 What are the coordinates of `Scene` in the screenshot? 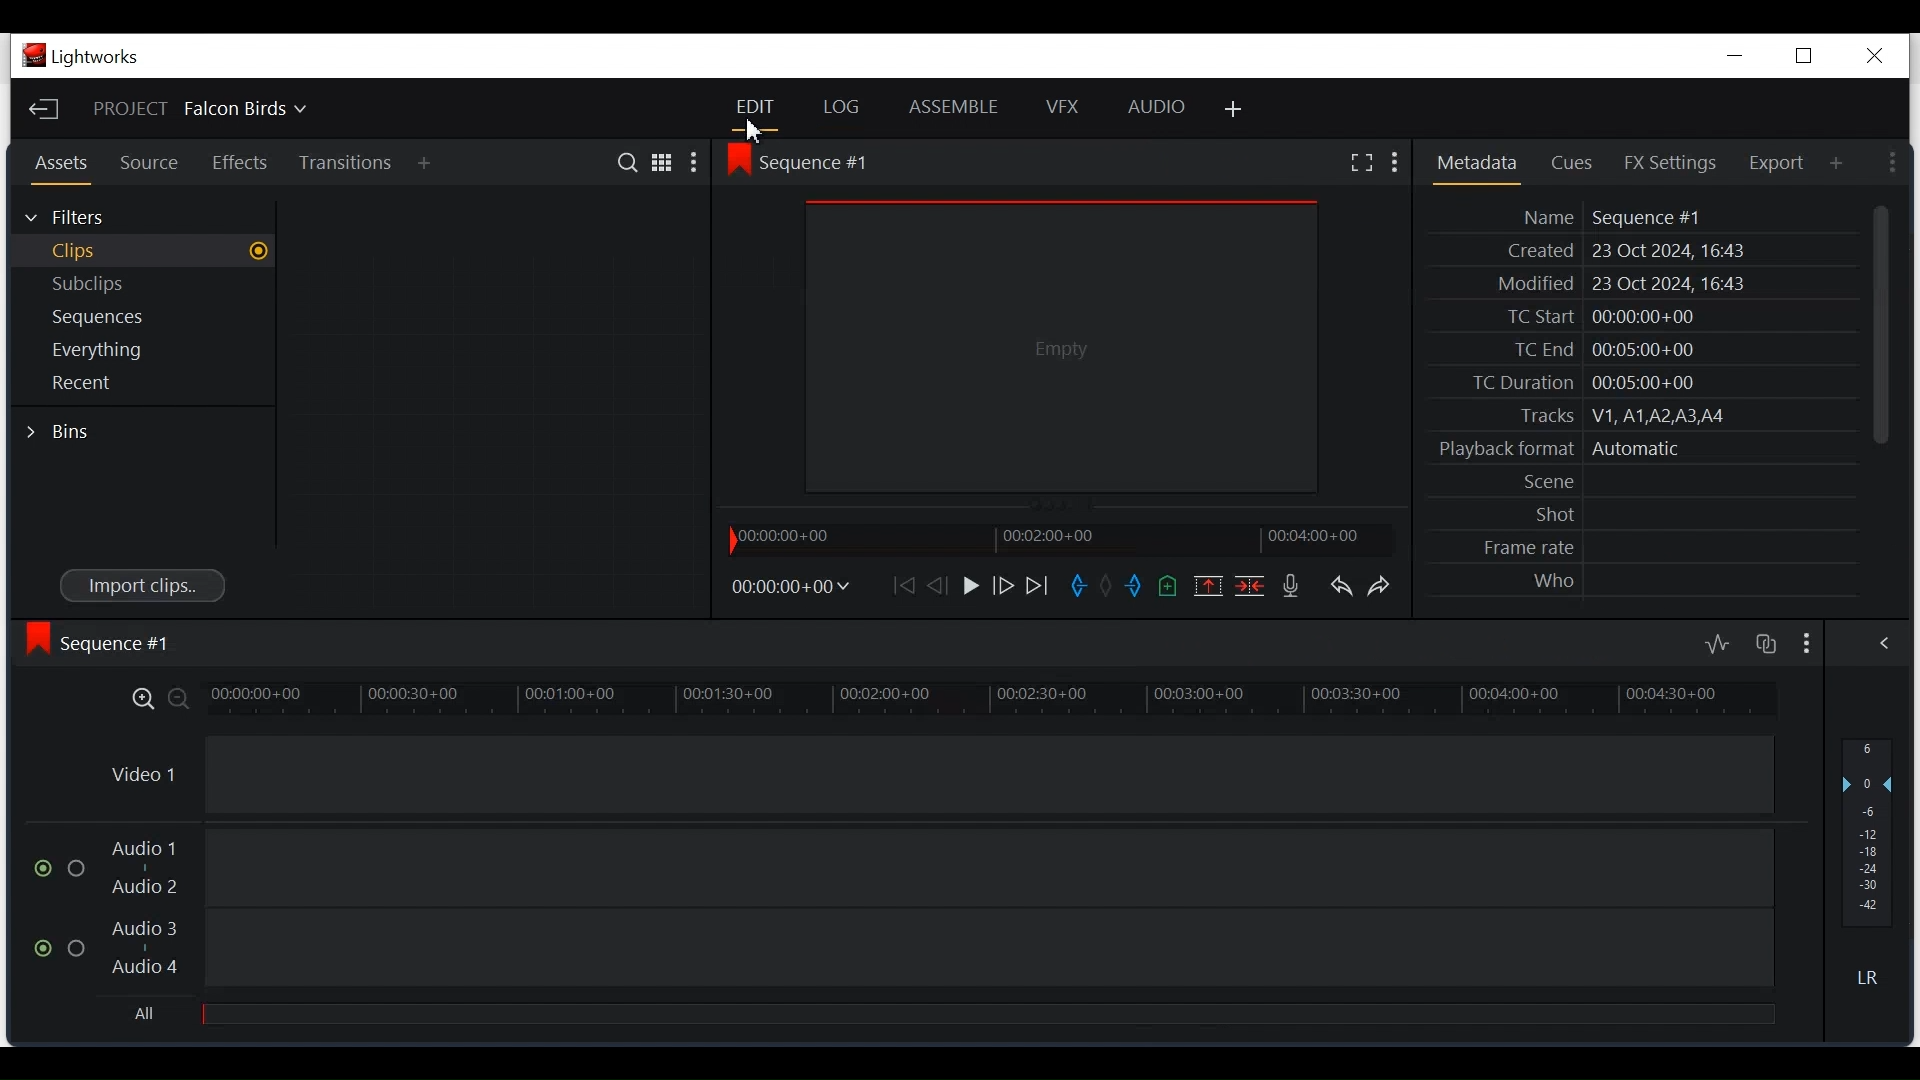 It's located at (1552, 481).